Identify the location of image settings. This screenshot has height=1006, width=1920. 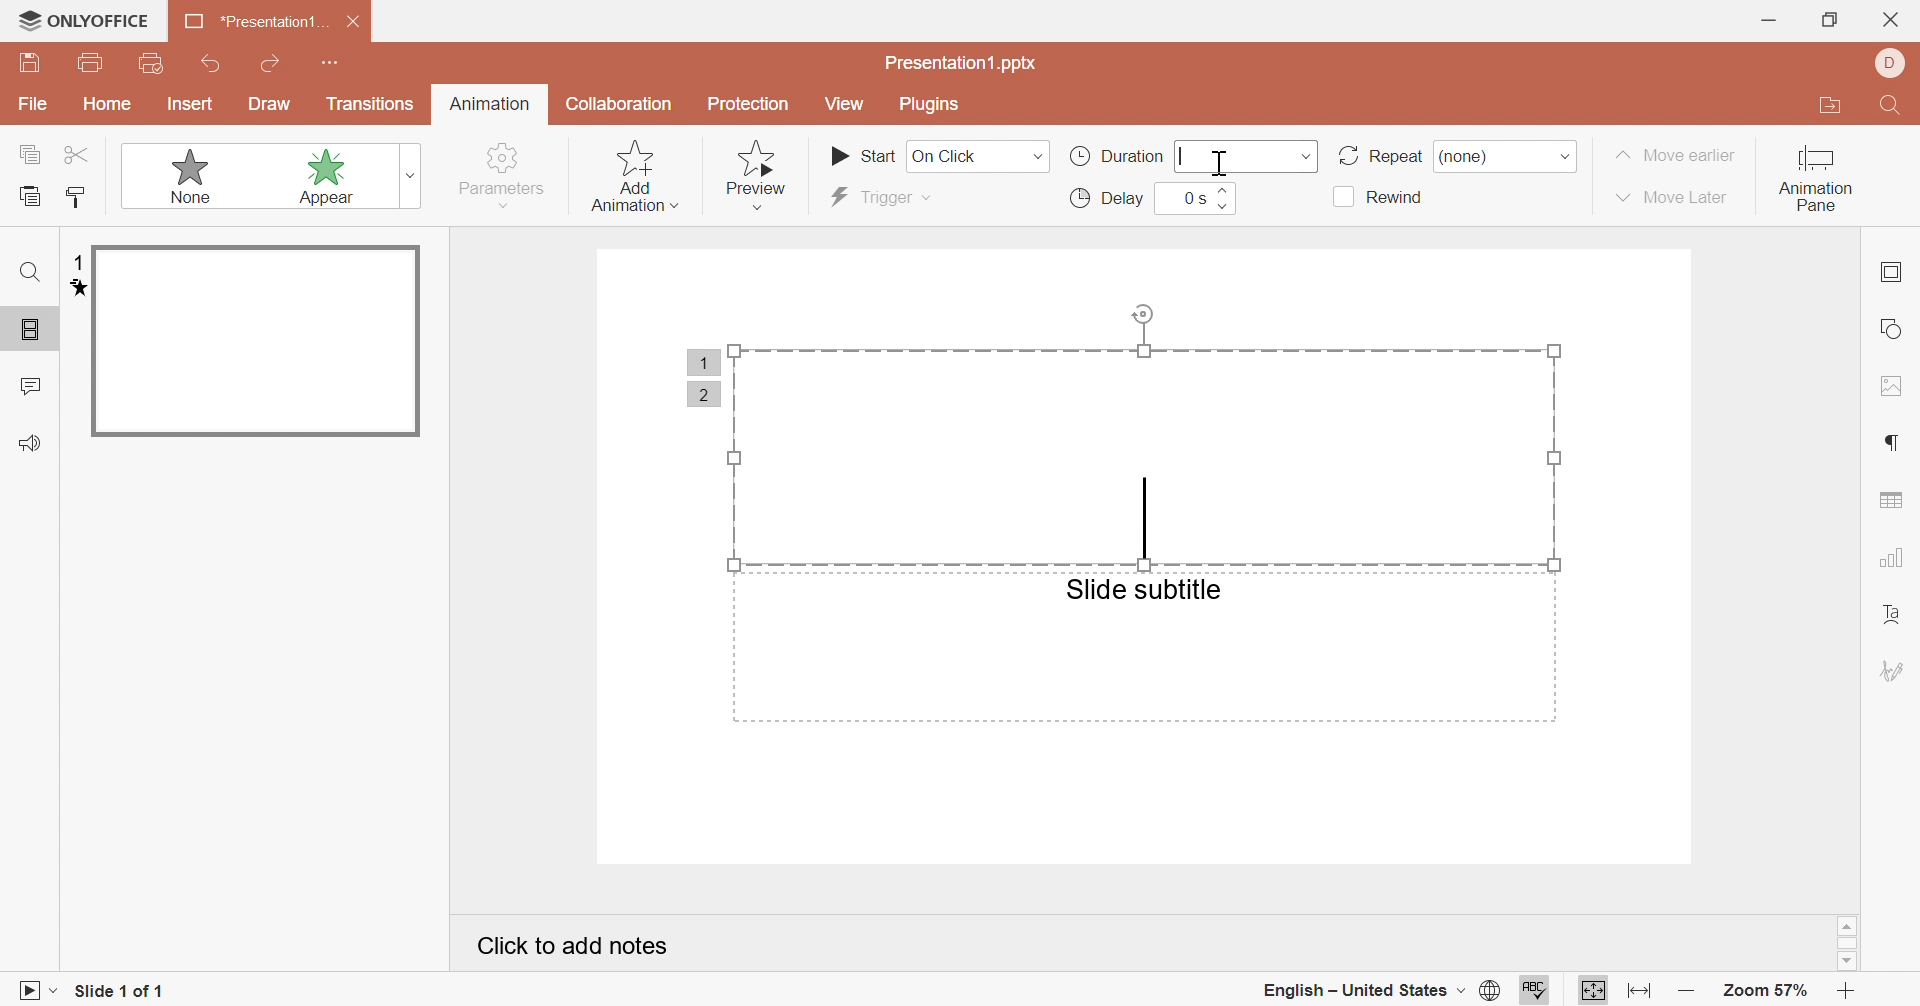
(1894, 387).